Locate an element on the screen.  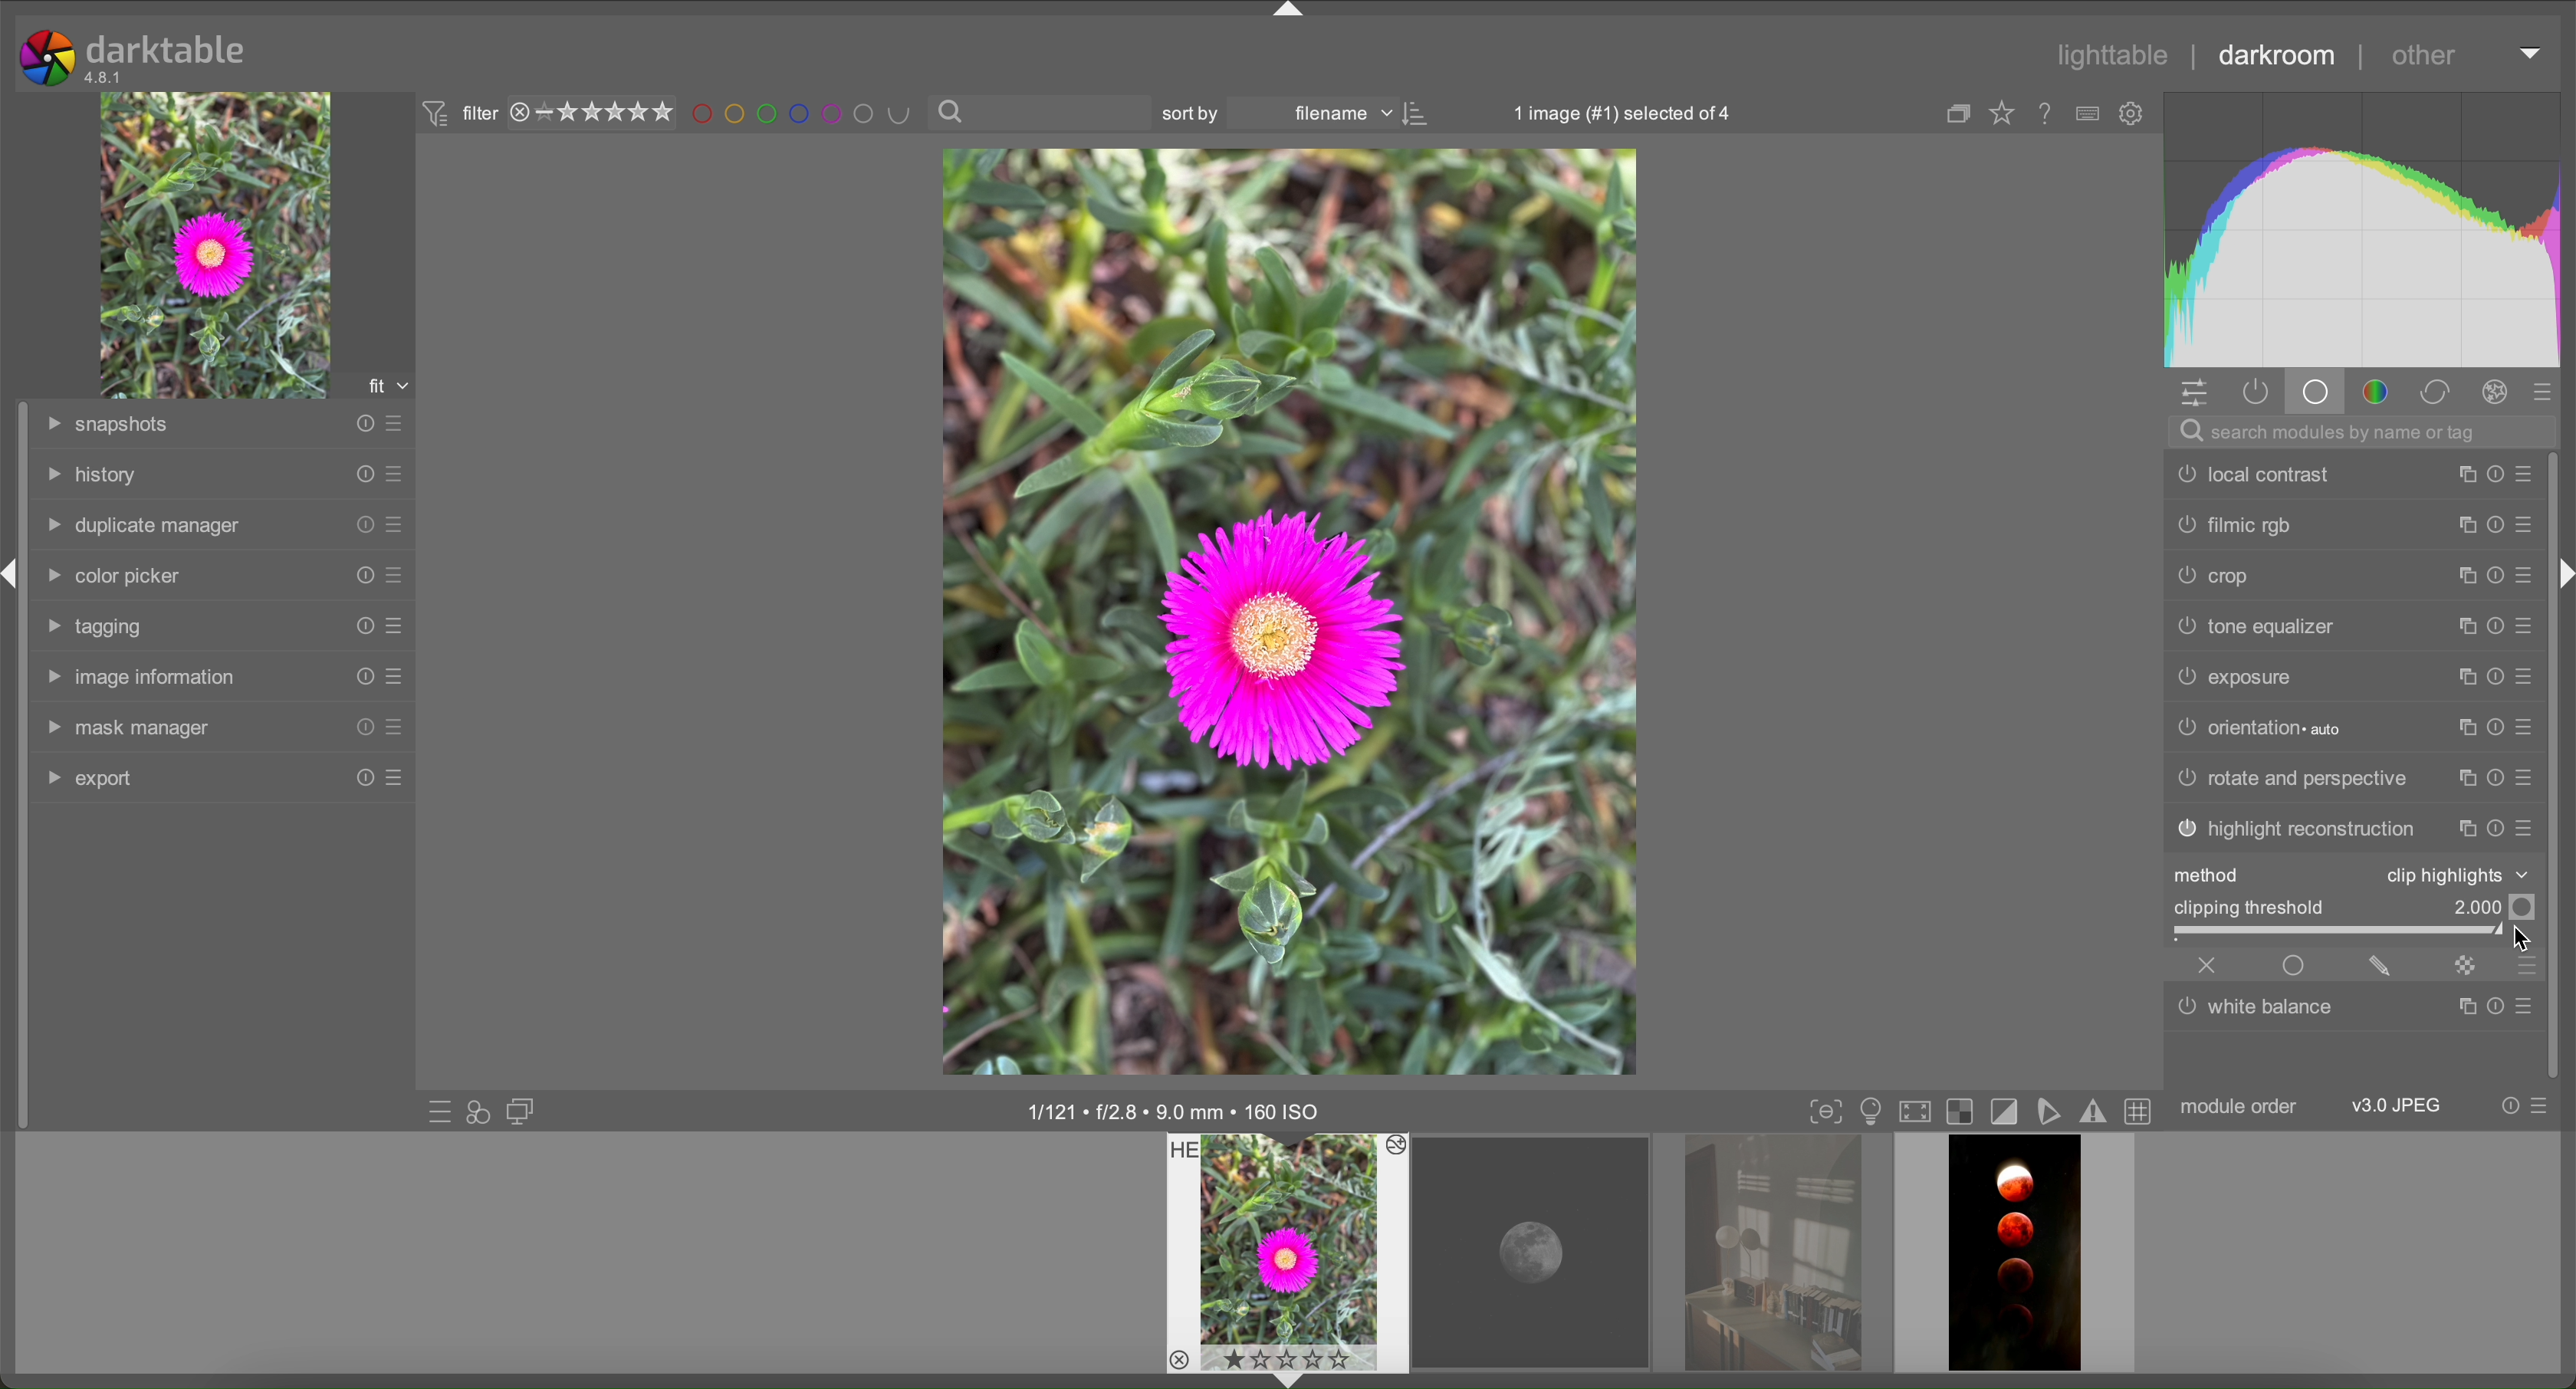
duplicate manager tab is located at coordinates (143, 527).